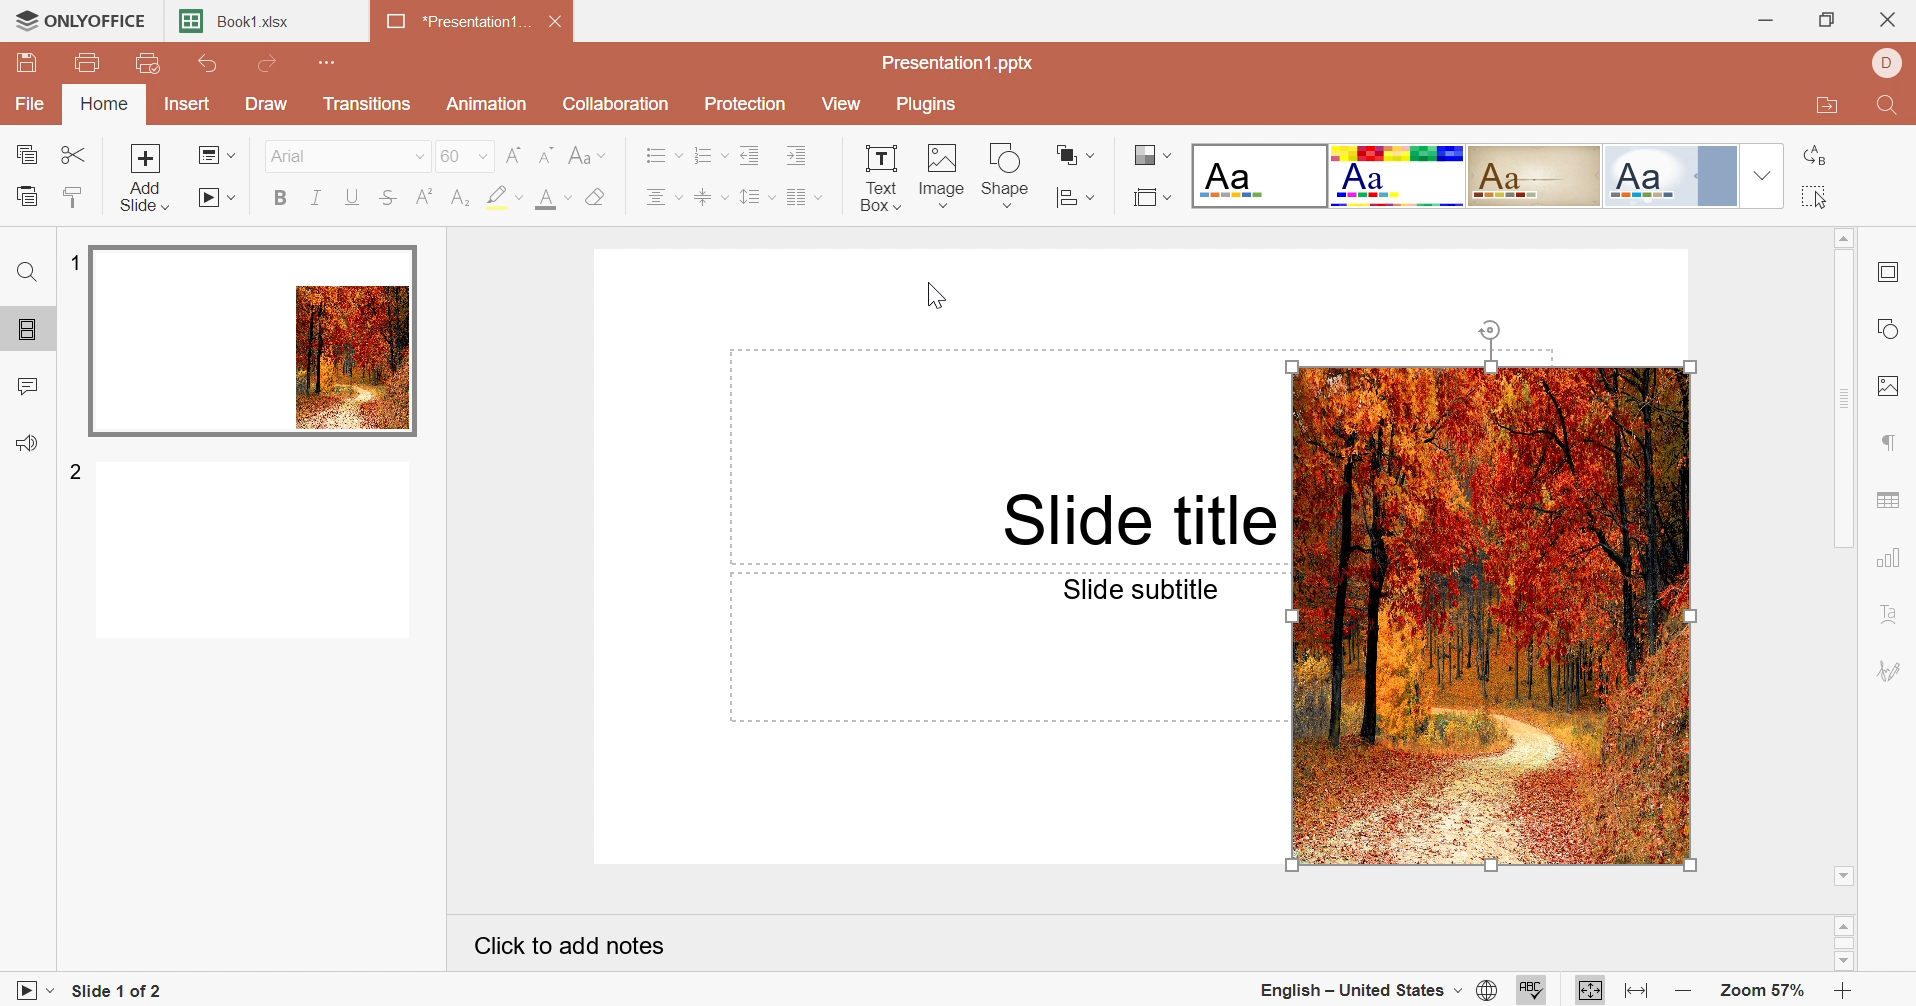 The height and width of the screenshot is (1006, 1916). I want to click on Decrease Indent, so click(753, 157).